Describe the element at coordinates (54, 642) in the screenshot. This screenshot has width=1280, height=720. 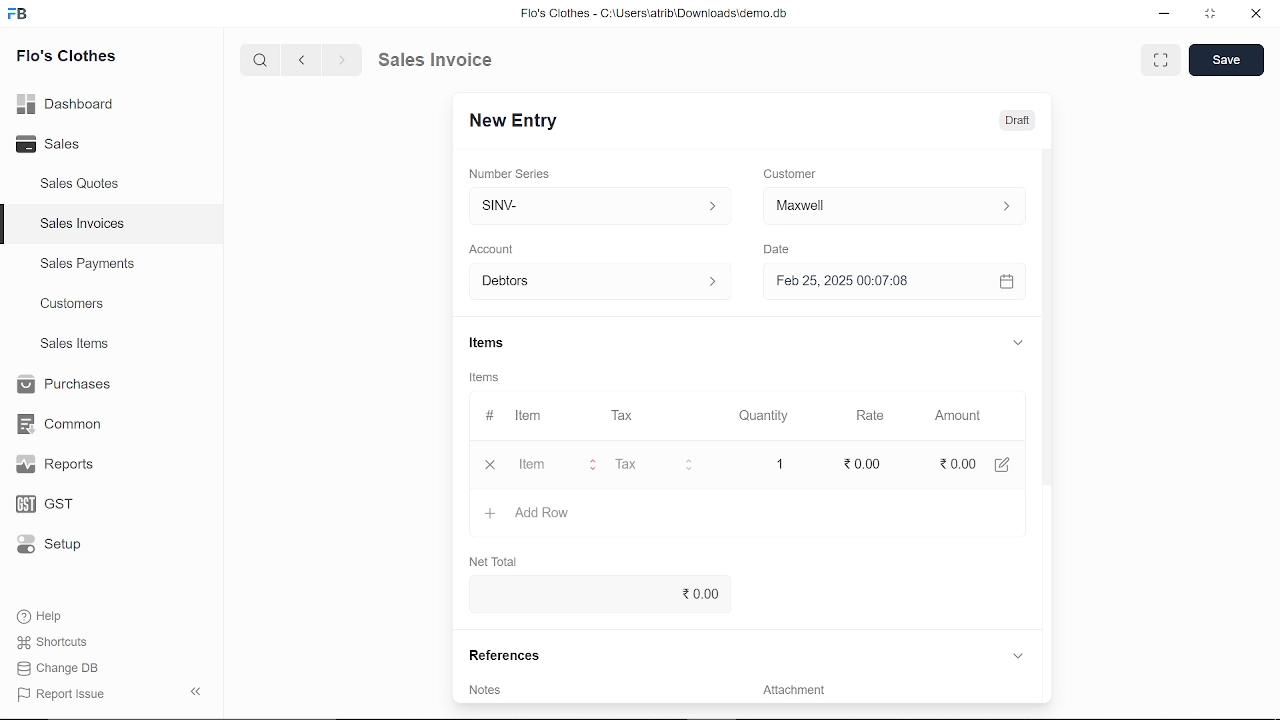
I see `Shortcuts` at that location.